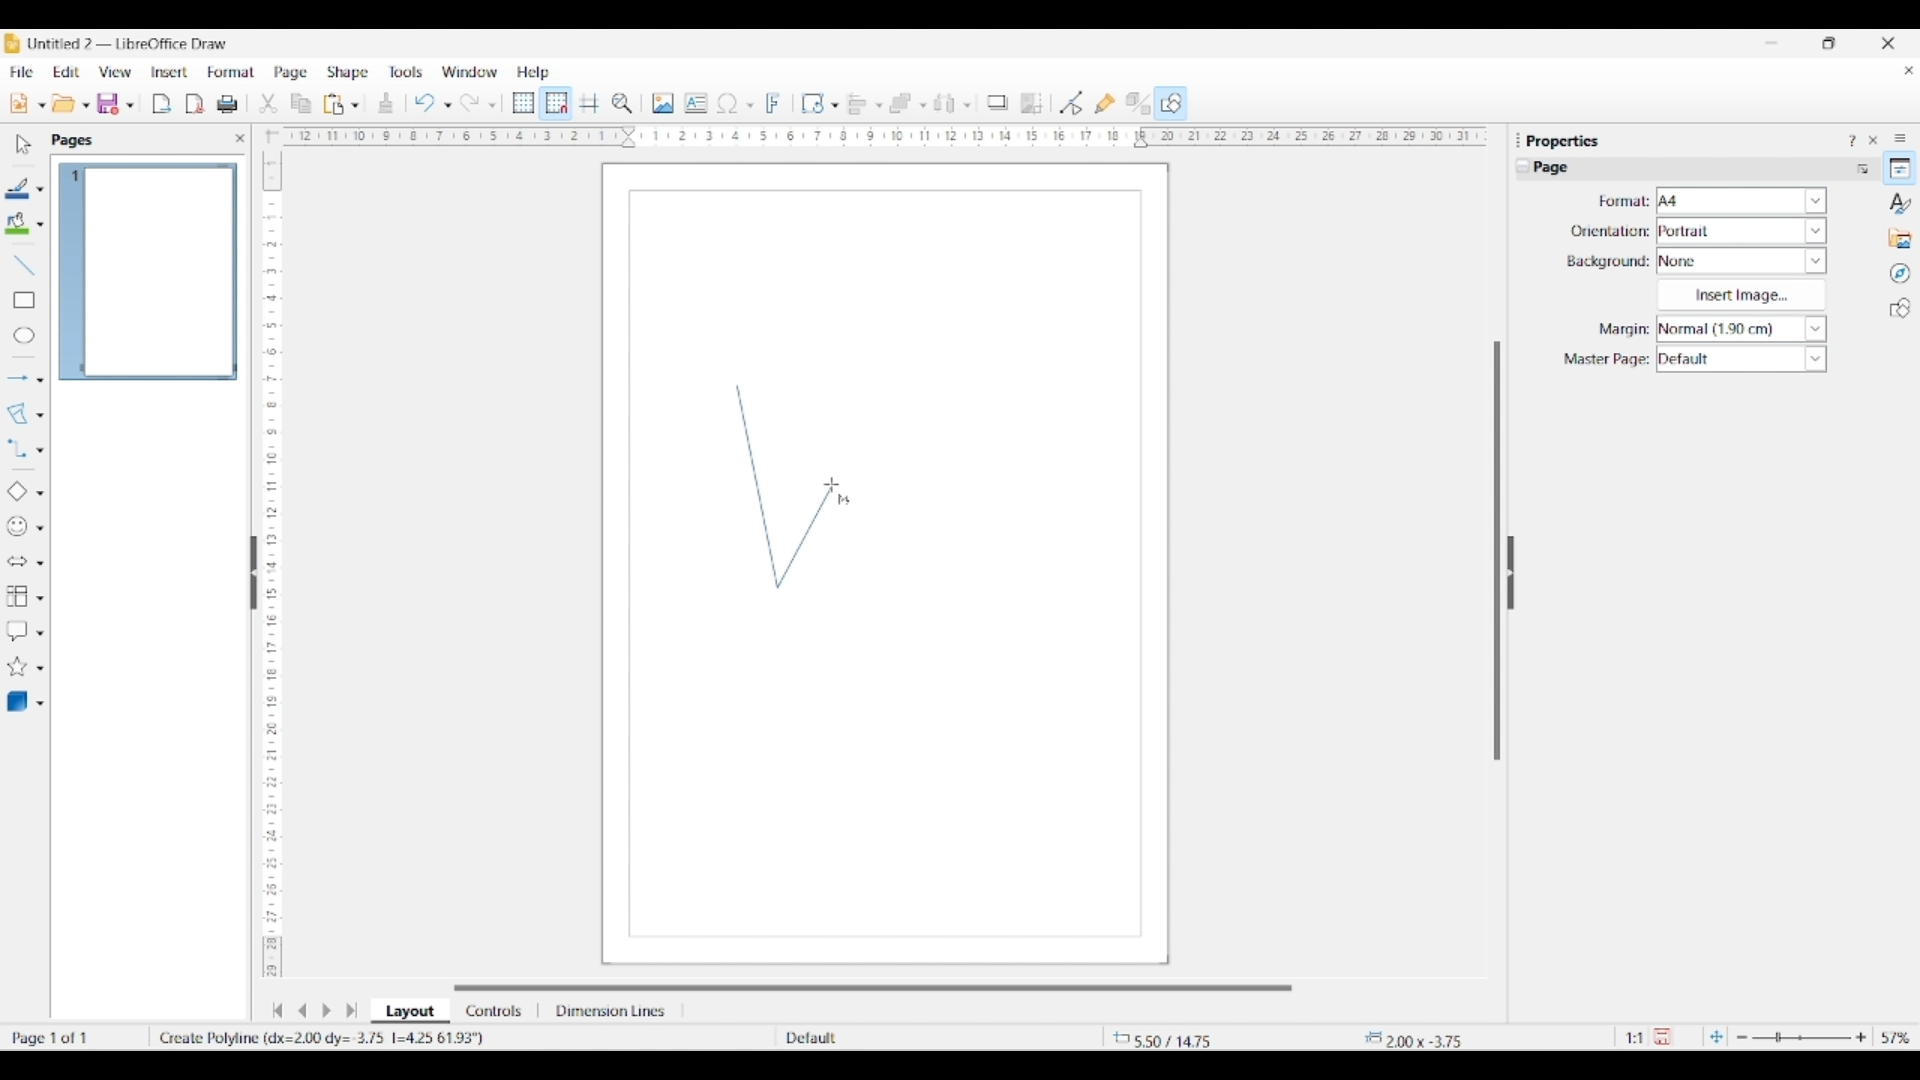 The image size is (1920, 1080). What do you see at coordinates (64, 104) in the screenshot?
I see `Selected open options` at bounding box center [64, 104].